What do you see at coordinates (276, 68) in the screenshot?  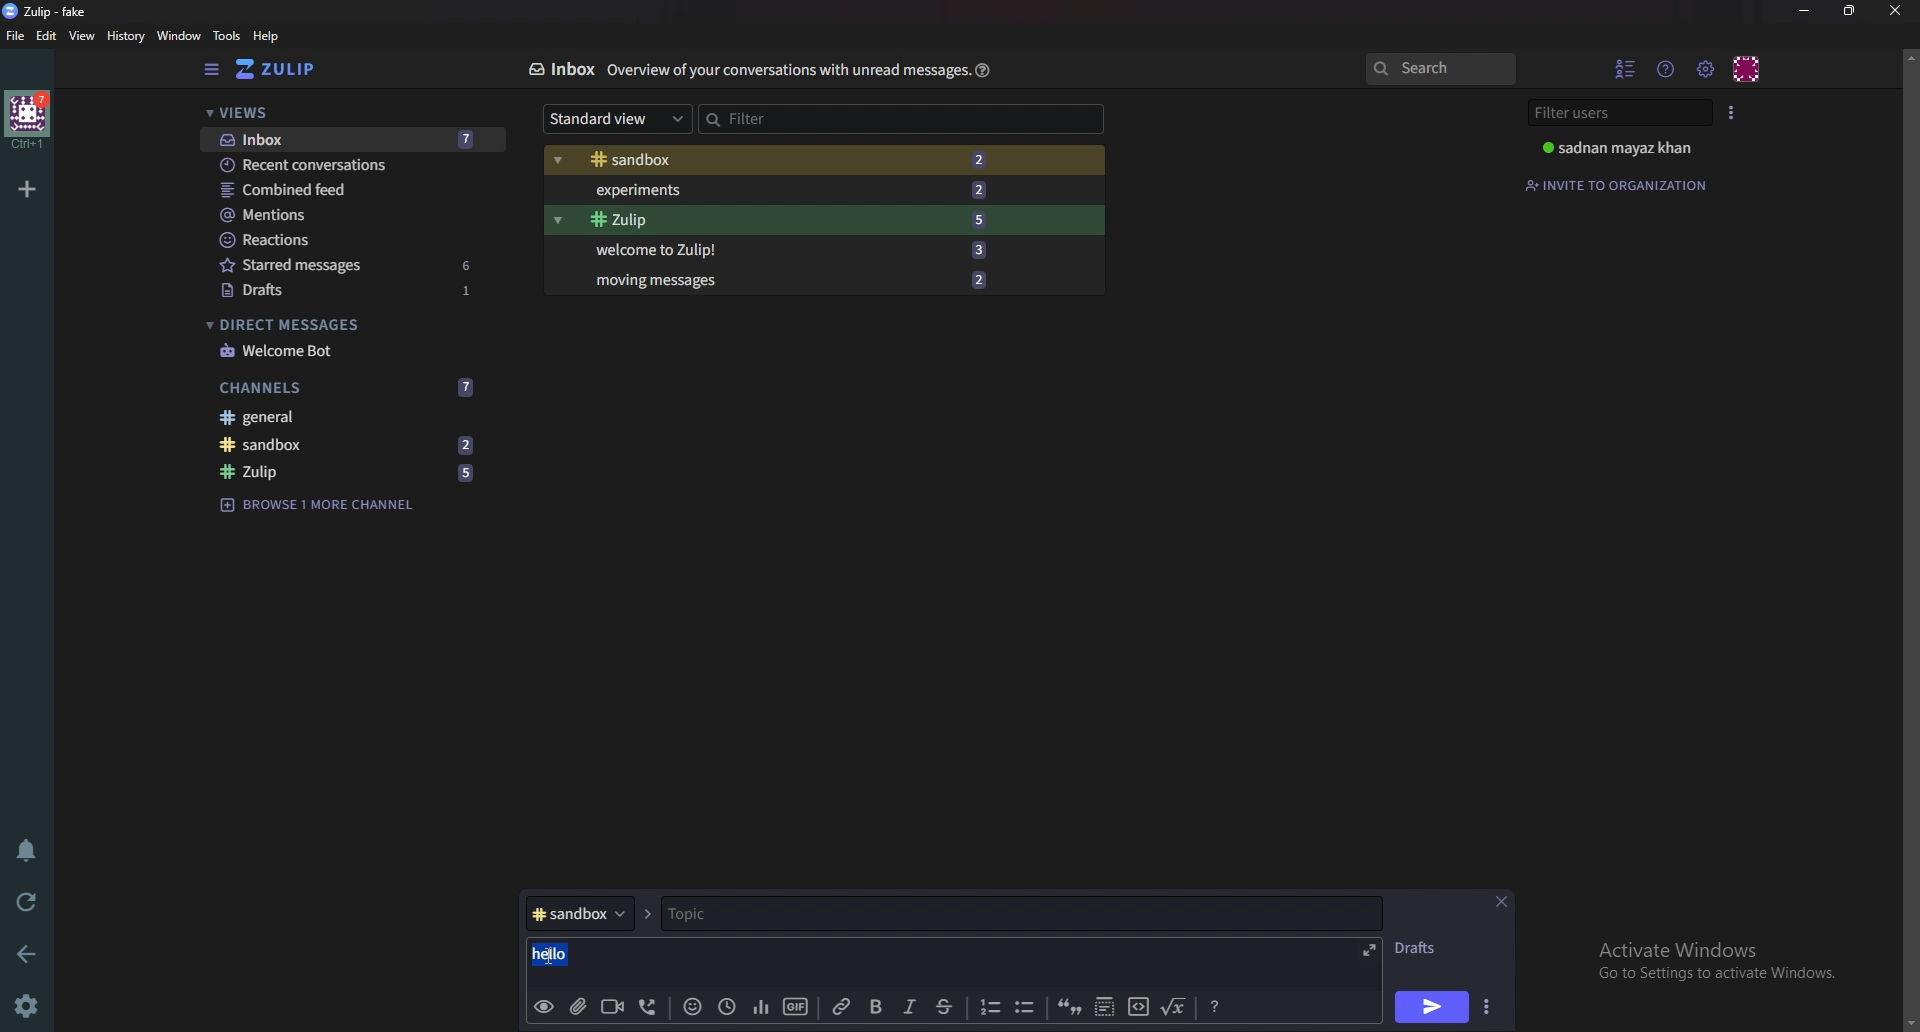 I see `zulip` at bounding box center [276, 68].